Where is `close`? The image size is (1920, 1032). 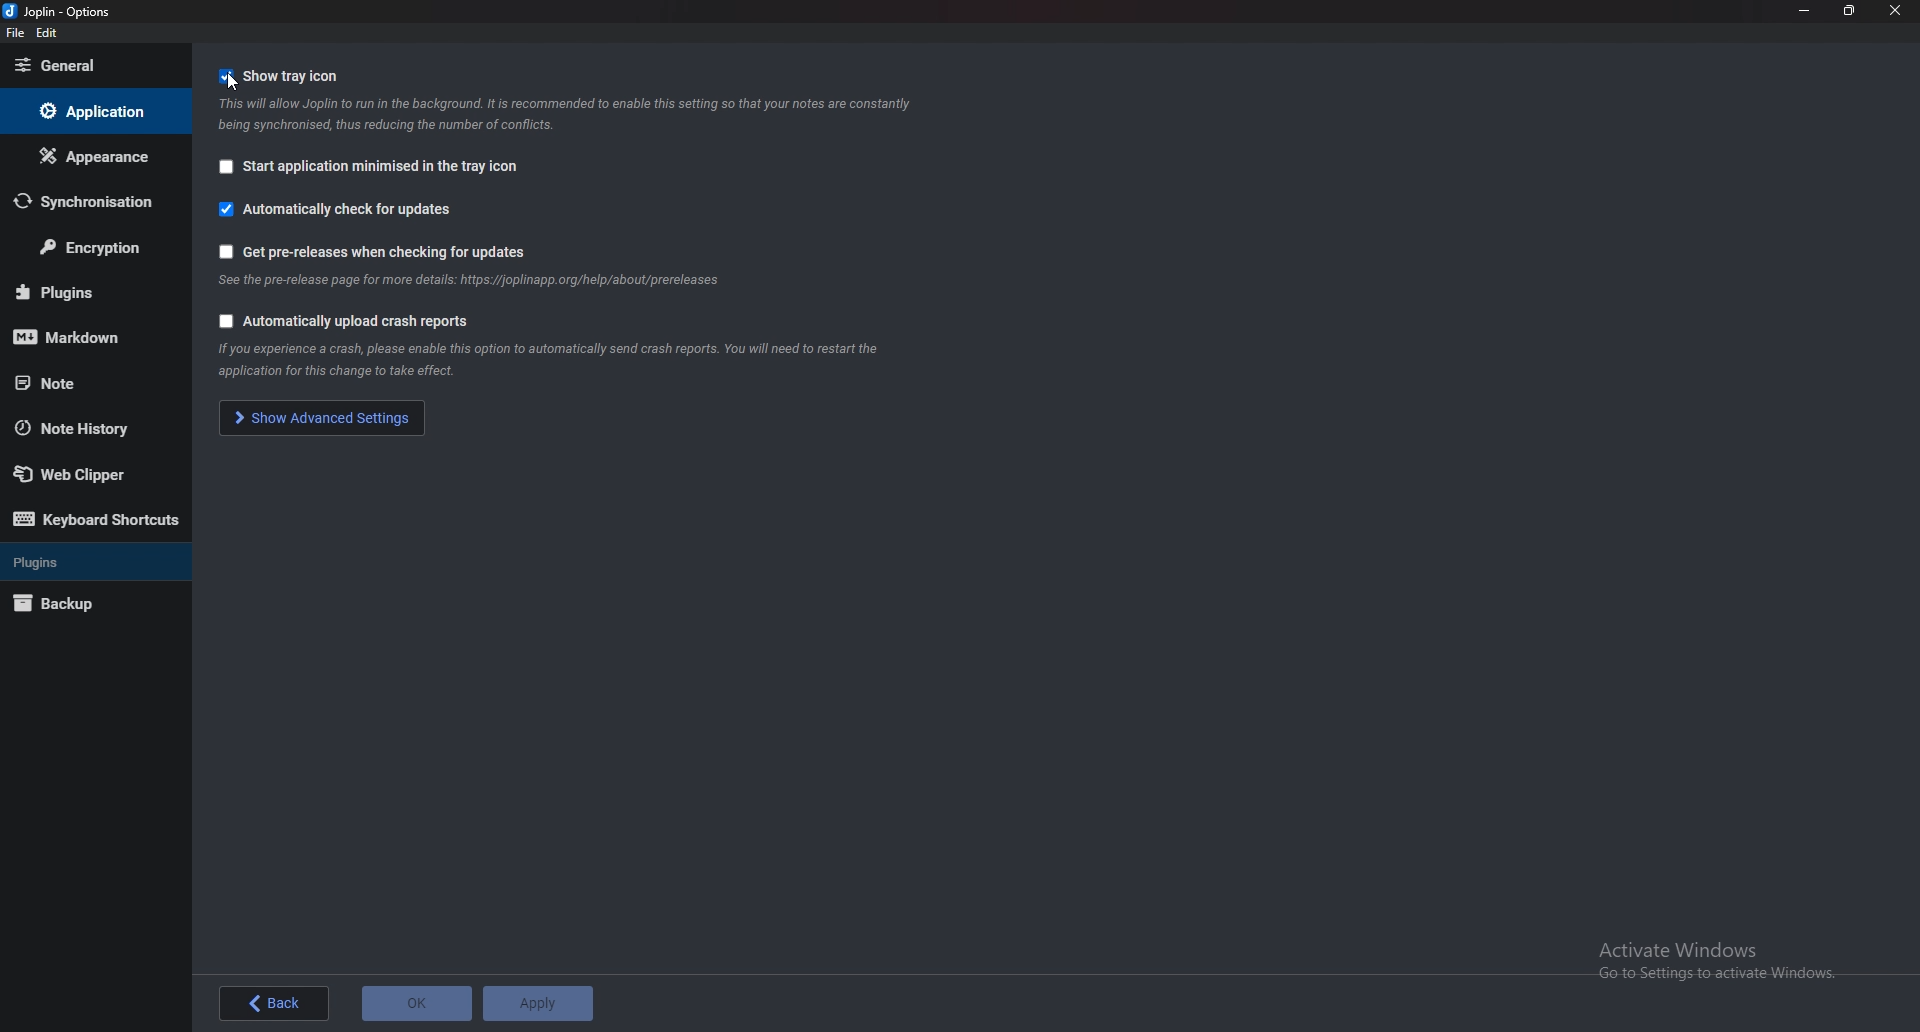 close is located at coordinates (1895, 10).